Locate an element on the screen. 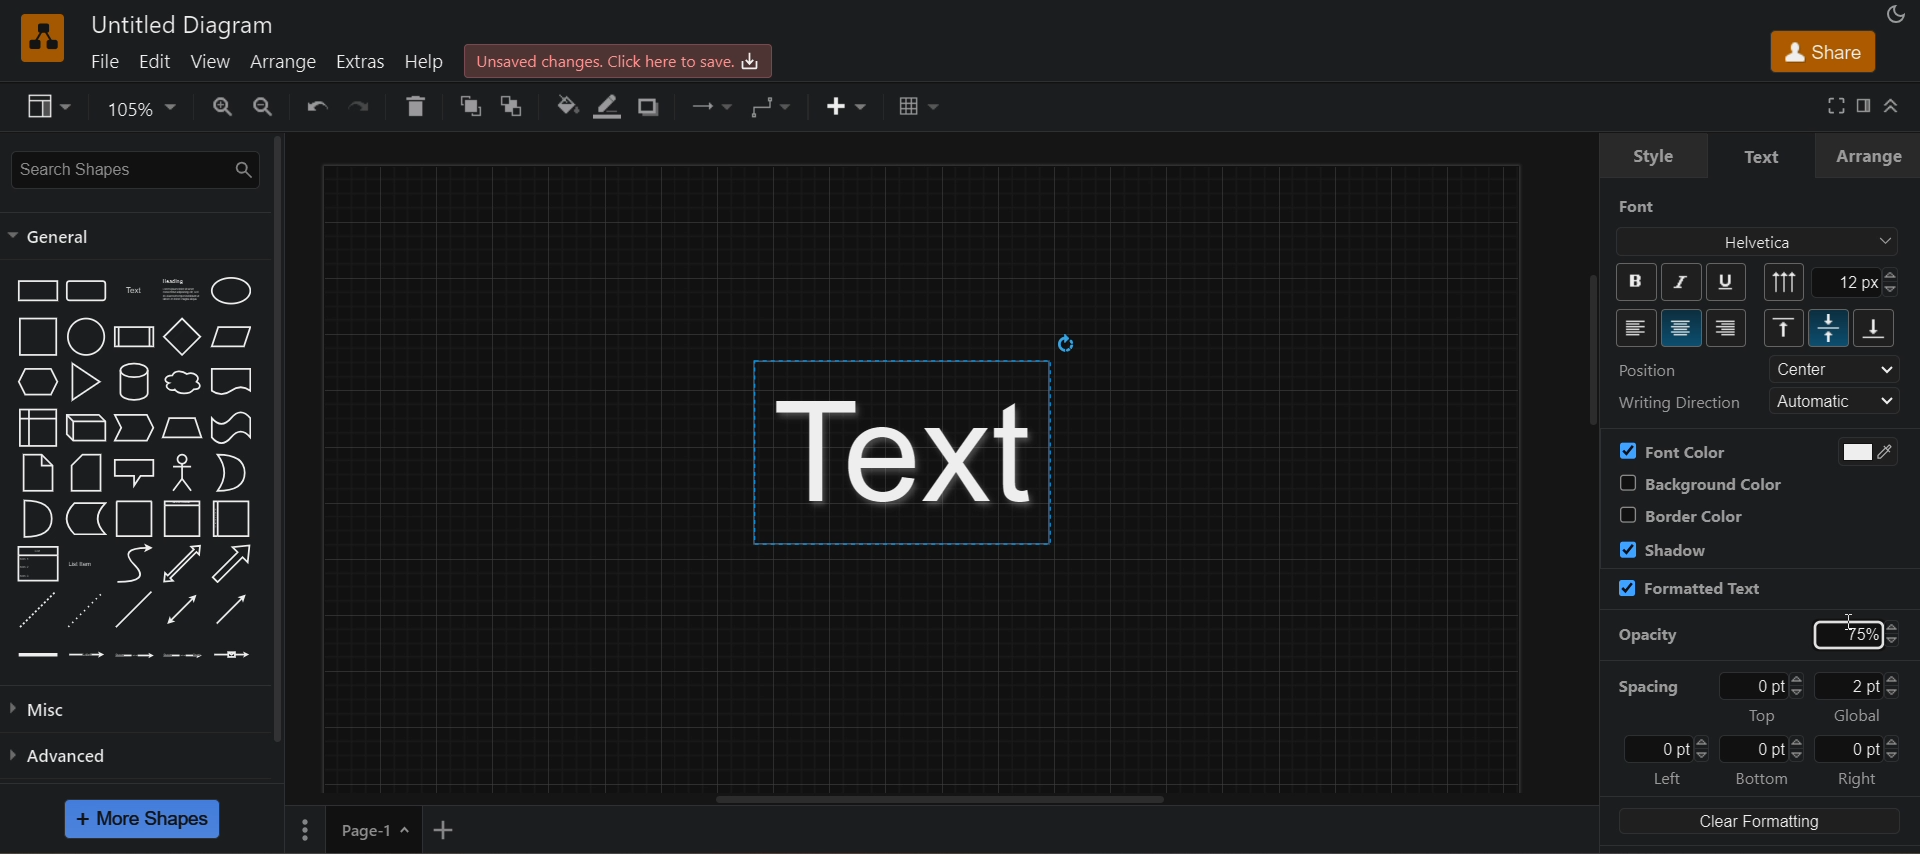 This screenshot has height=854, width=1920. 0 pt is located at coordinates (1860, 749).